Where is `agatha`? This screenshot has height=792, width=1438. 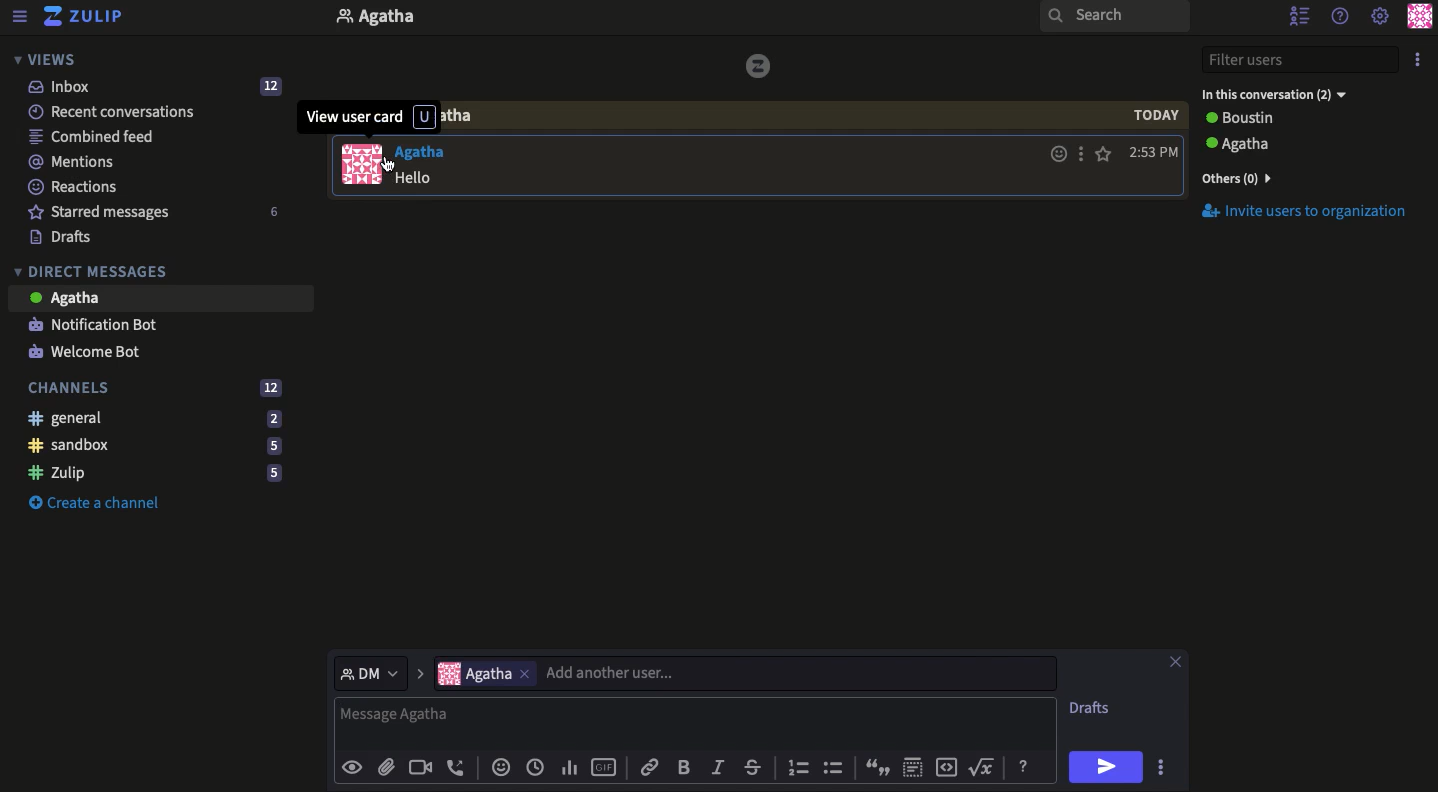
agatha is located at coordinates (1294, 144).